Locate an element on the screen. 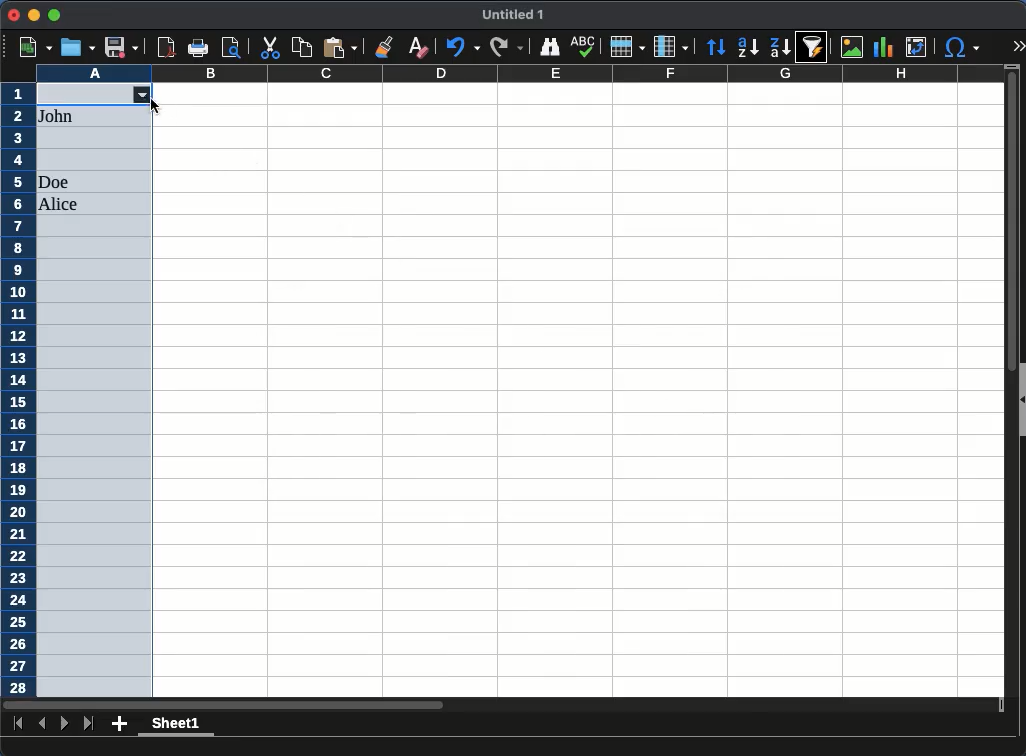 This screenshot has width=1026, height=756. chart is located at coordinates (883, 47).